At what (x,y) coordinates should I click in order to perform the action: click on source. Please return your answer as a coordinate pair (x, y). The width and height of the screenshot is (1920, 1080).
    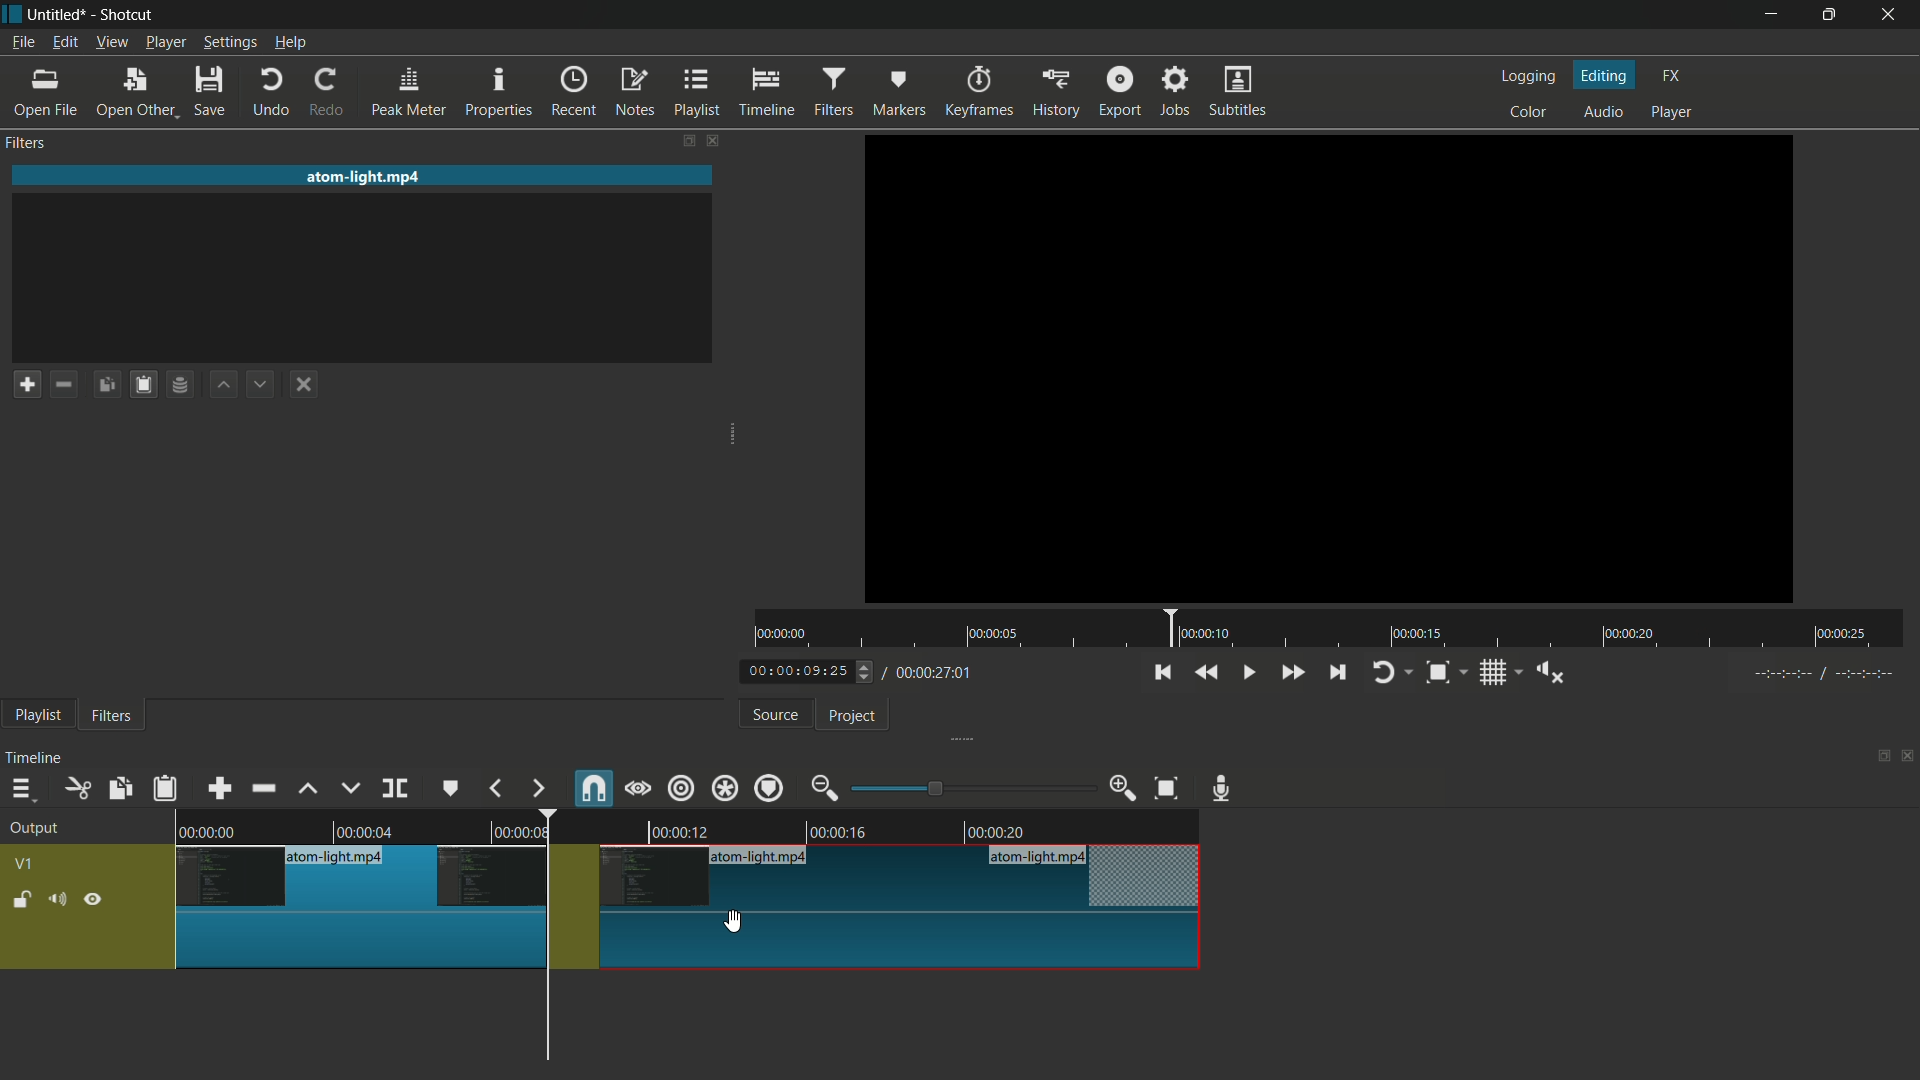
    Looking at the image, I should click on (776, 715).